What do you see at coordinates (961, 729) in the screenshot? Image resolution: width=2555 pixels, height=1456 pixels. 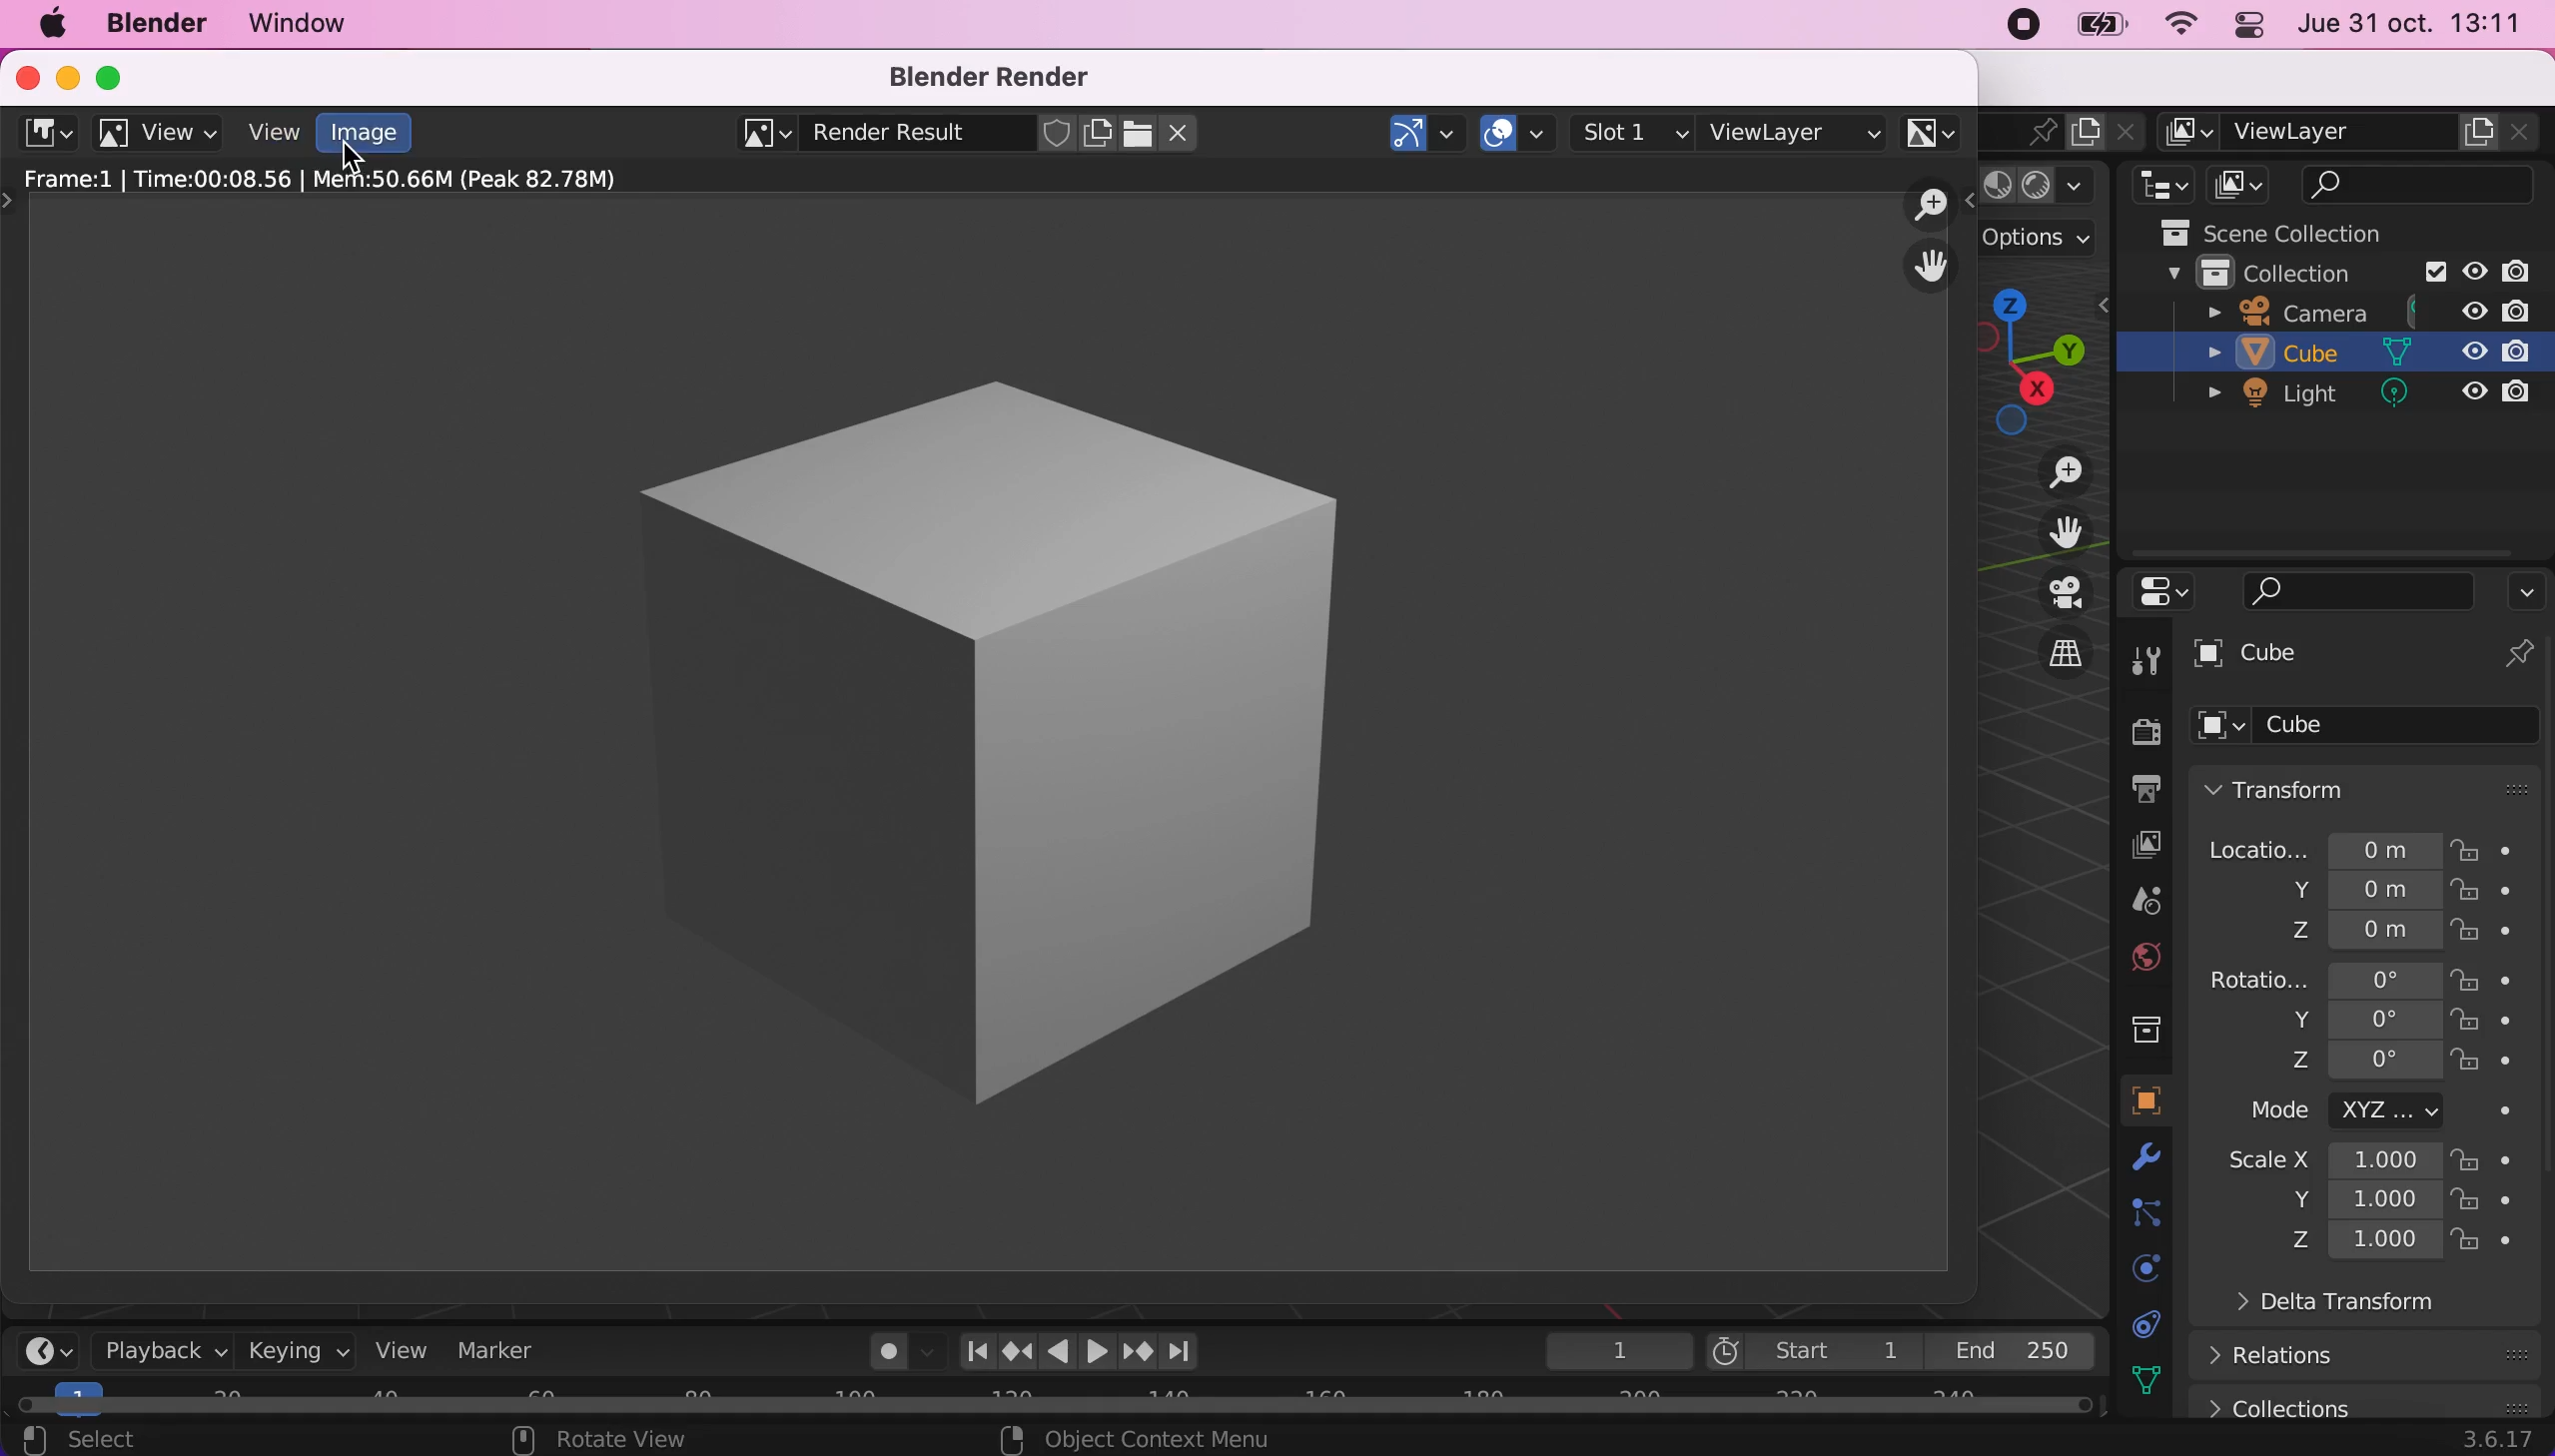 I see `exported image` at bounding box center [961, 729].